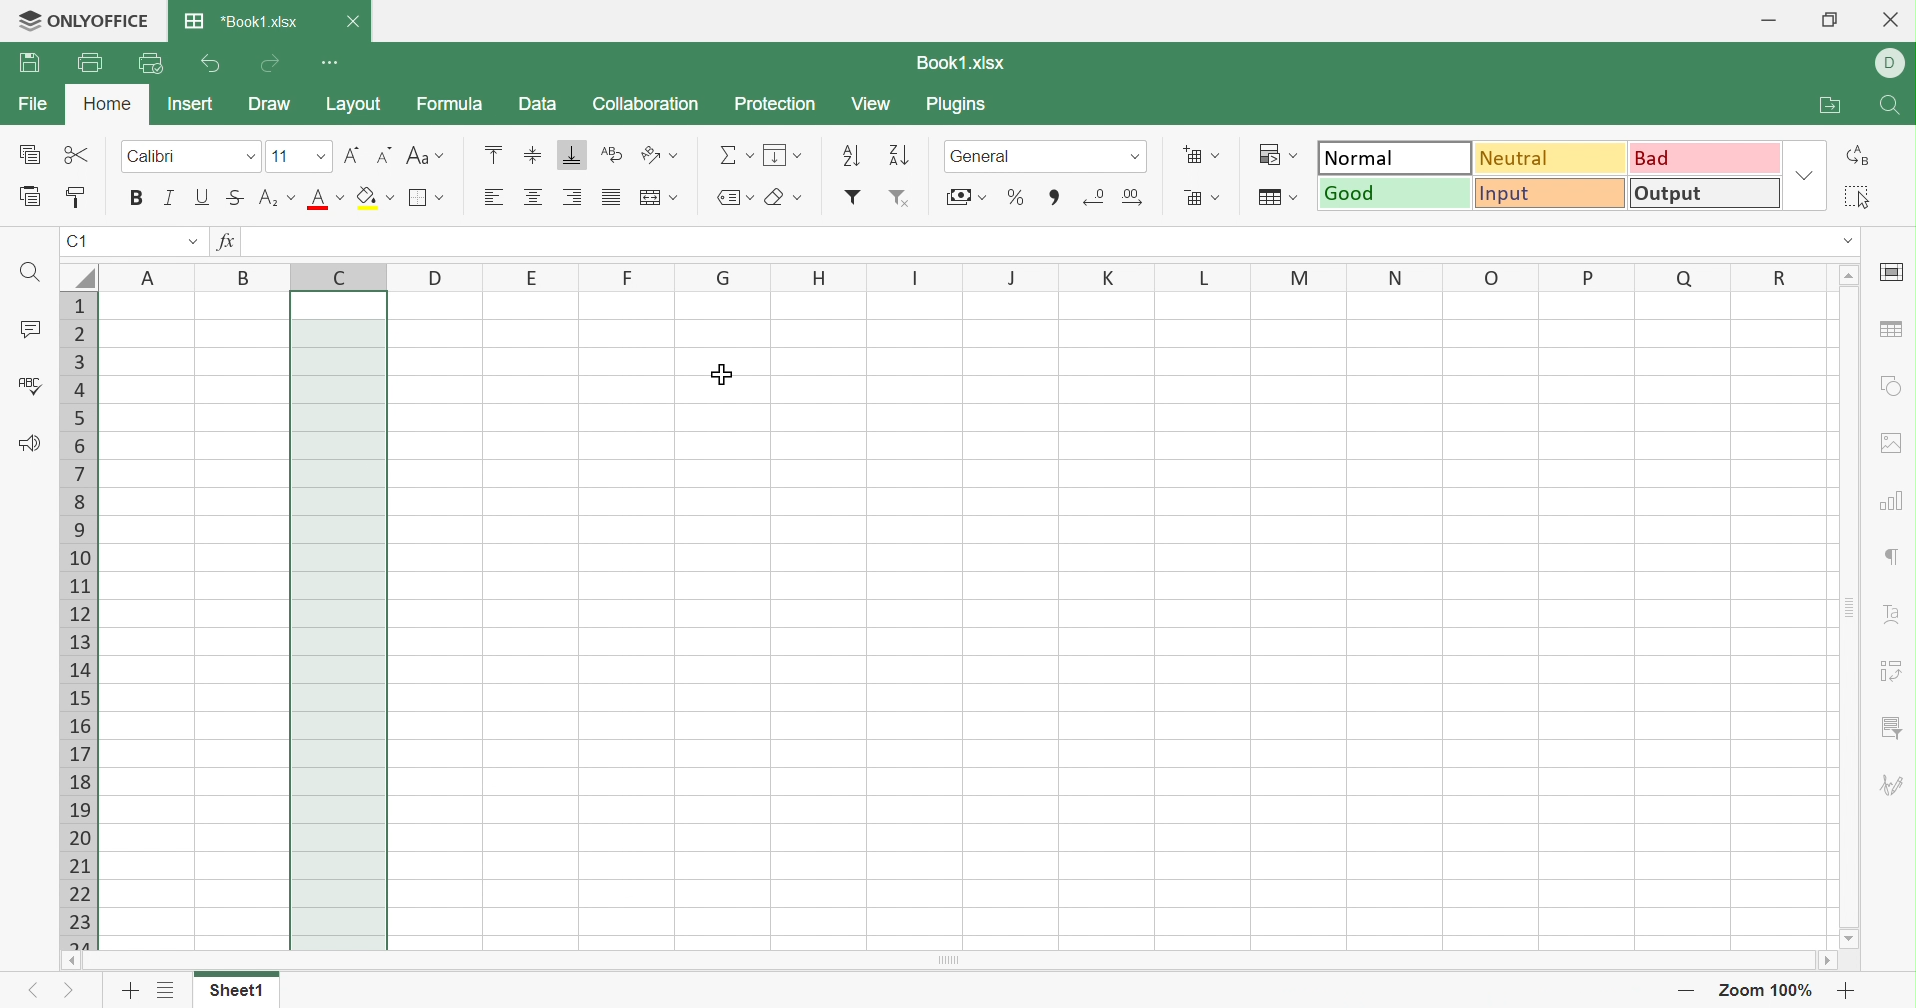 The height and width of the screenshot is (1008, 1916). I want to click on Drop Down, so click(749, 156).